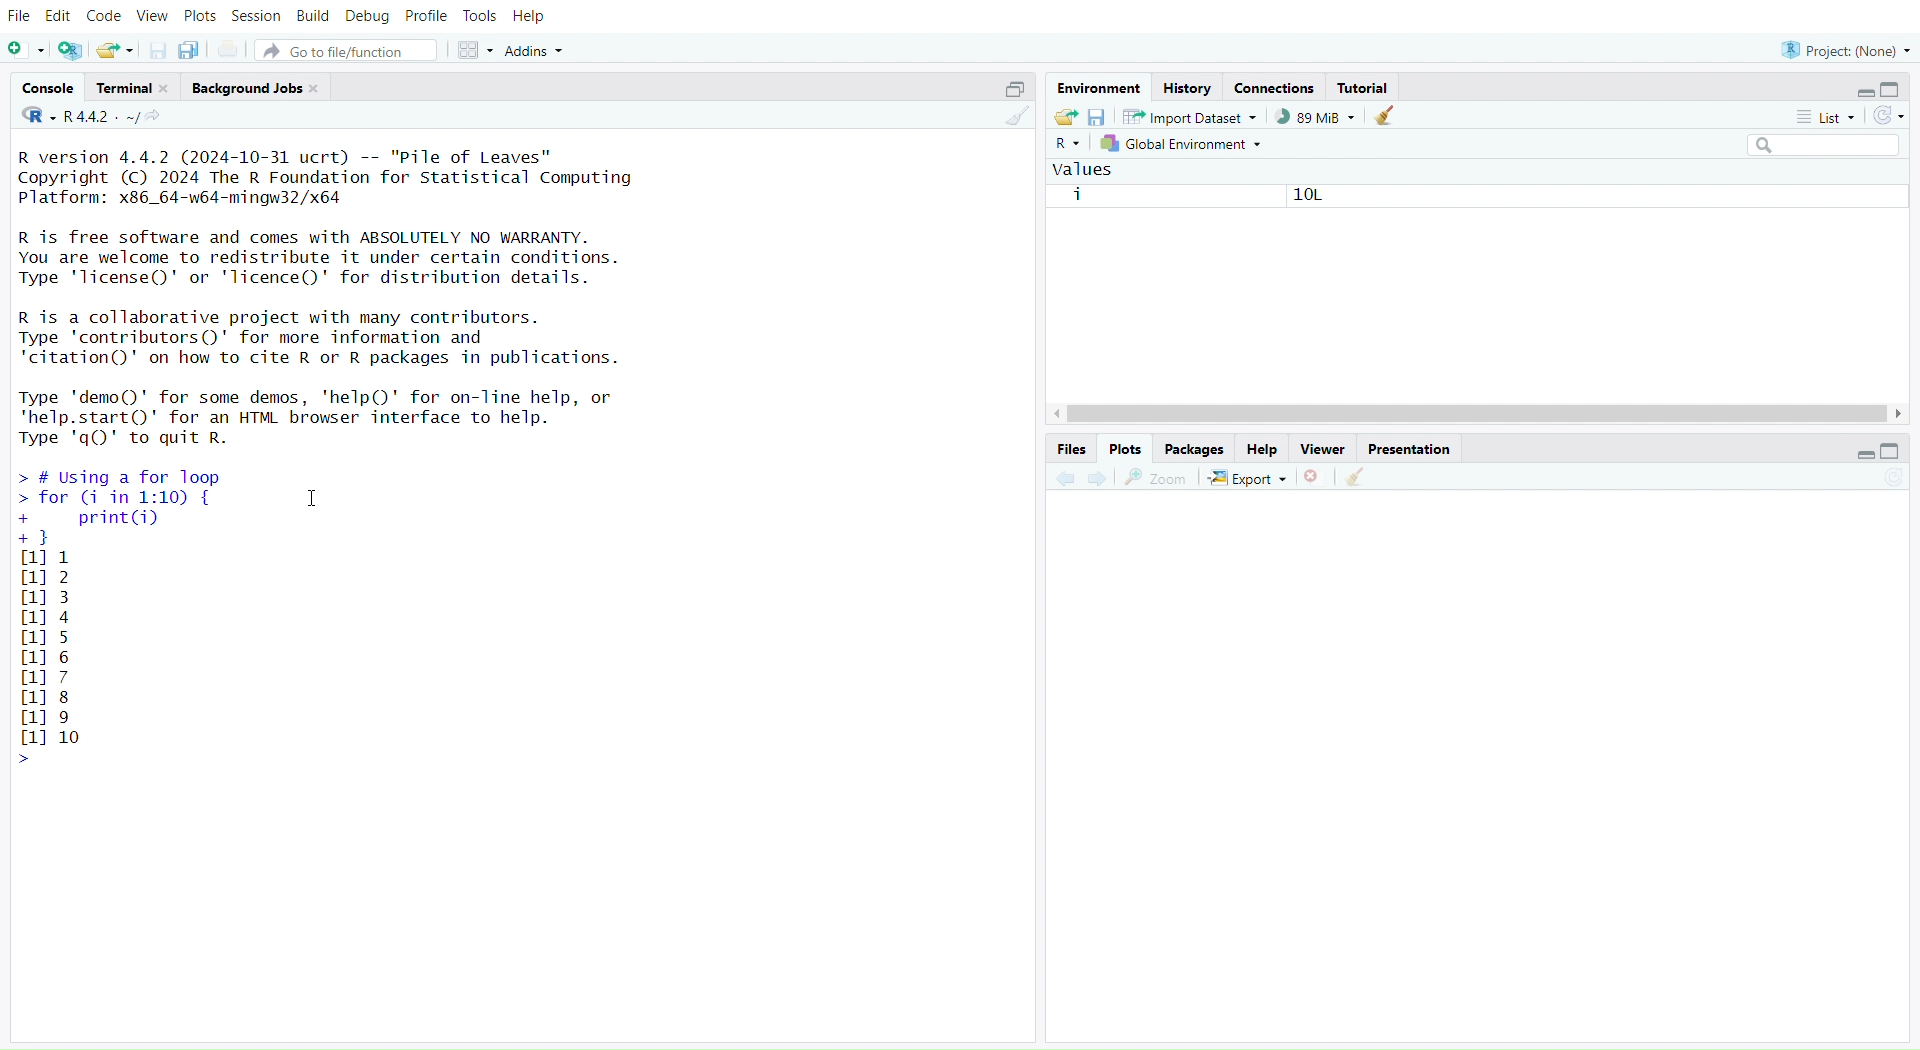  What do you see at coordinates (1066, 119) in the screenshot?
I see `load workspace` at bounding box center [1066, 119].